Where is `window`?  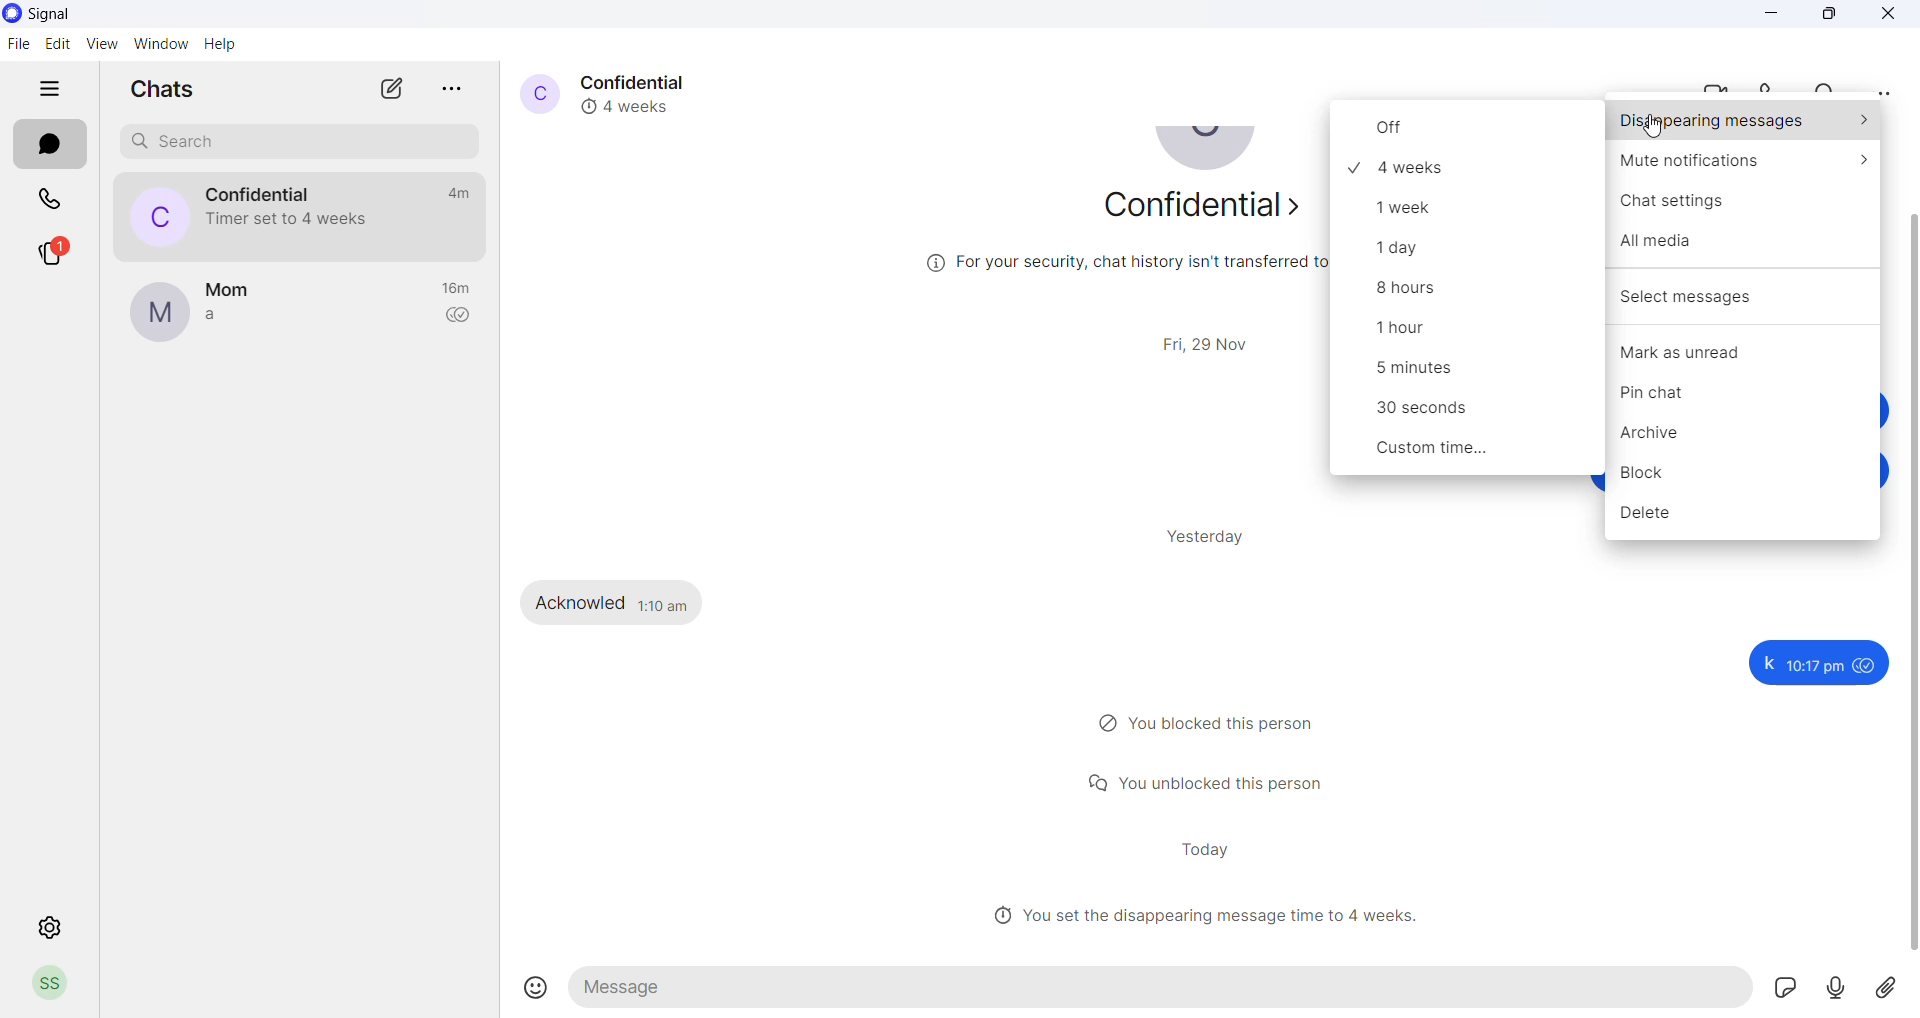
window is located at coordinates (164, 45).